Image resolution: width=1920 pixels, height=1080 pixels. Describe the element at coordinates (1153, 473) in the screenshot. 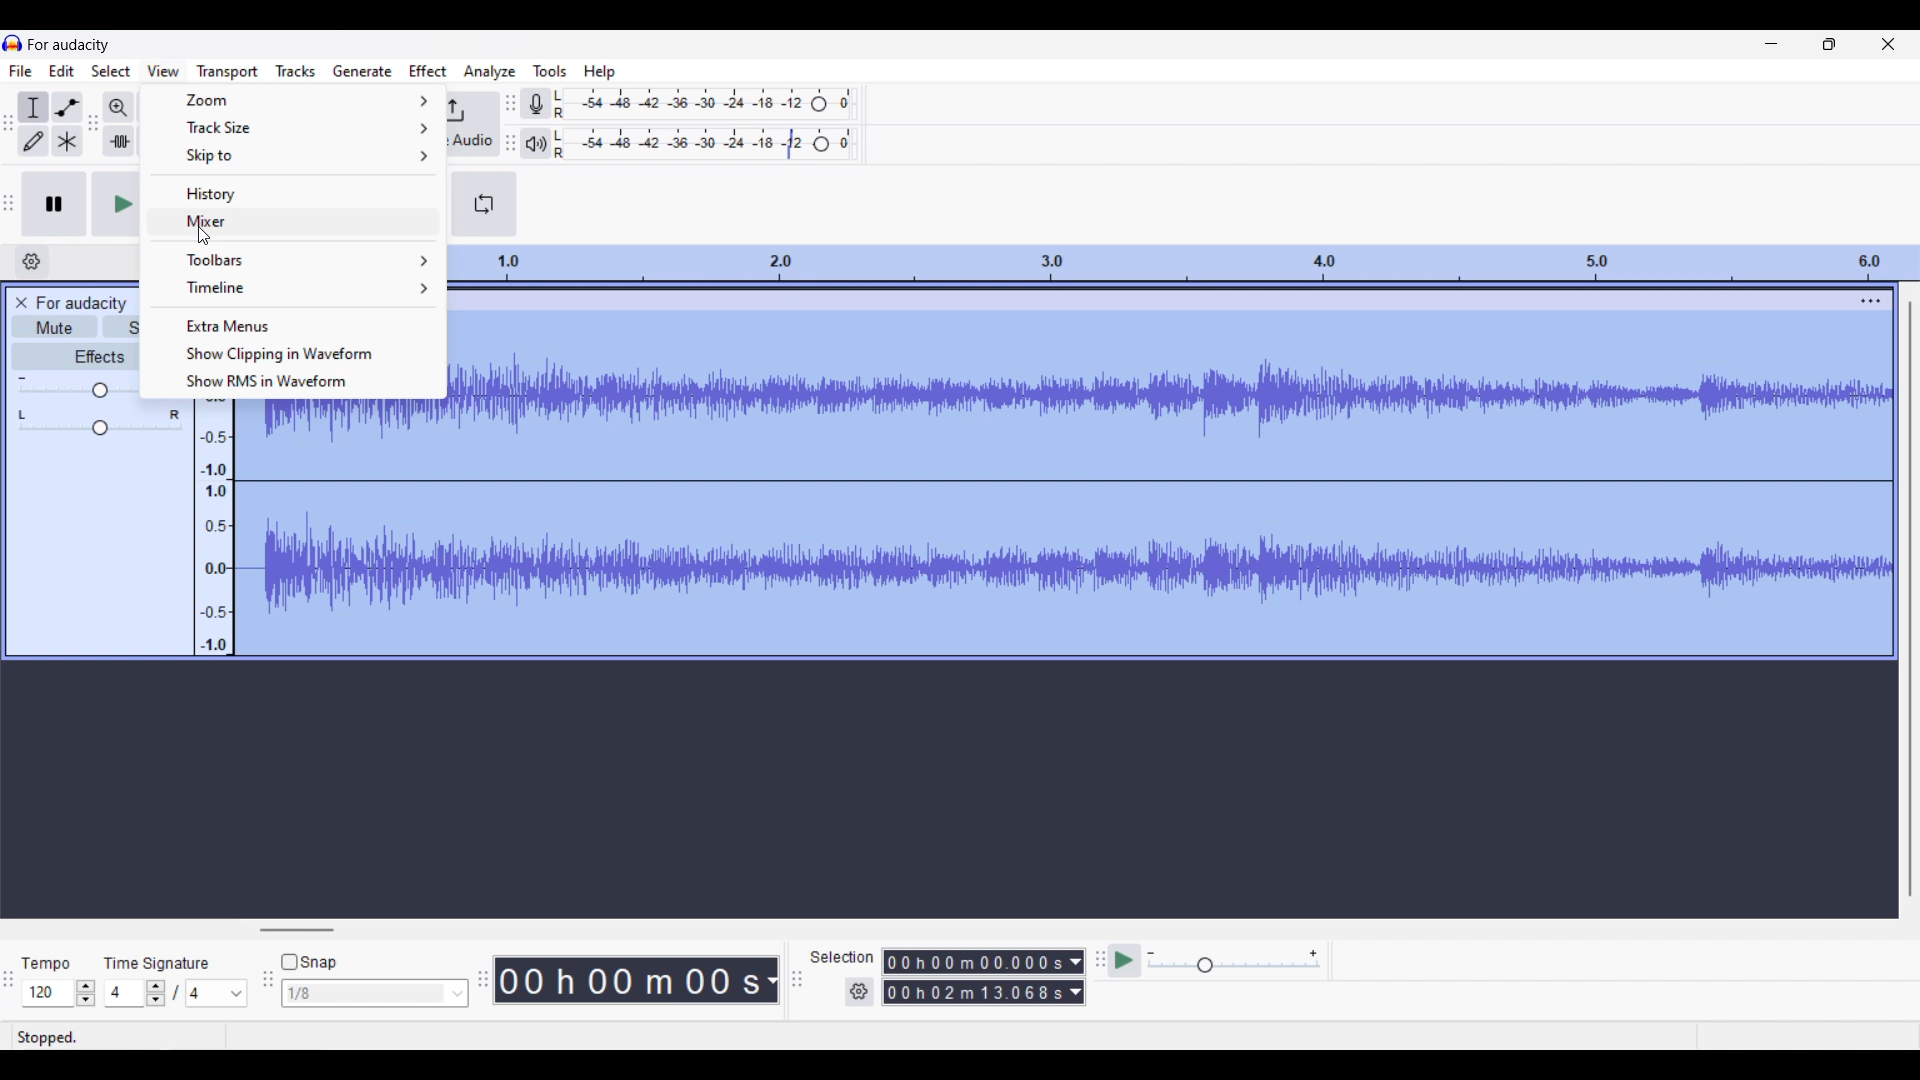

I see `Current track` at that location.